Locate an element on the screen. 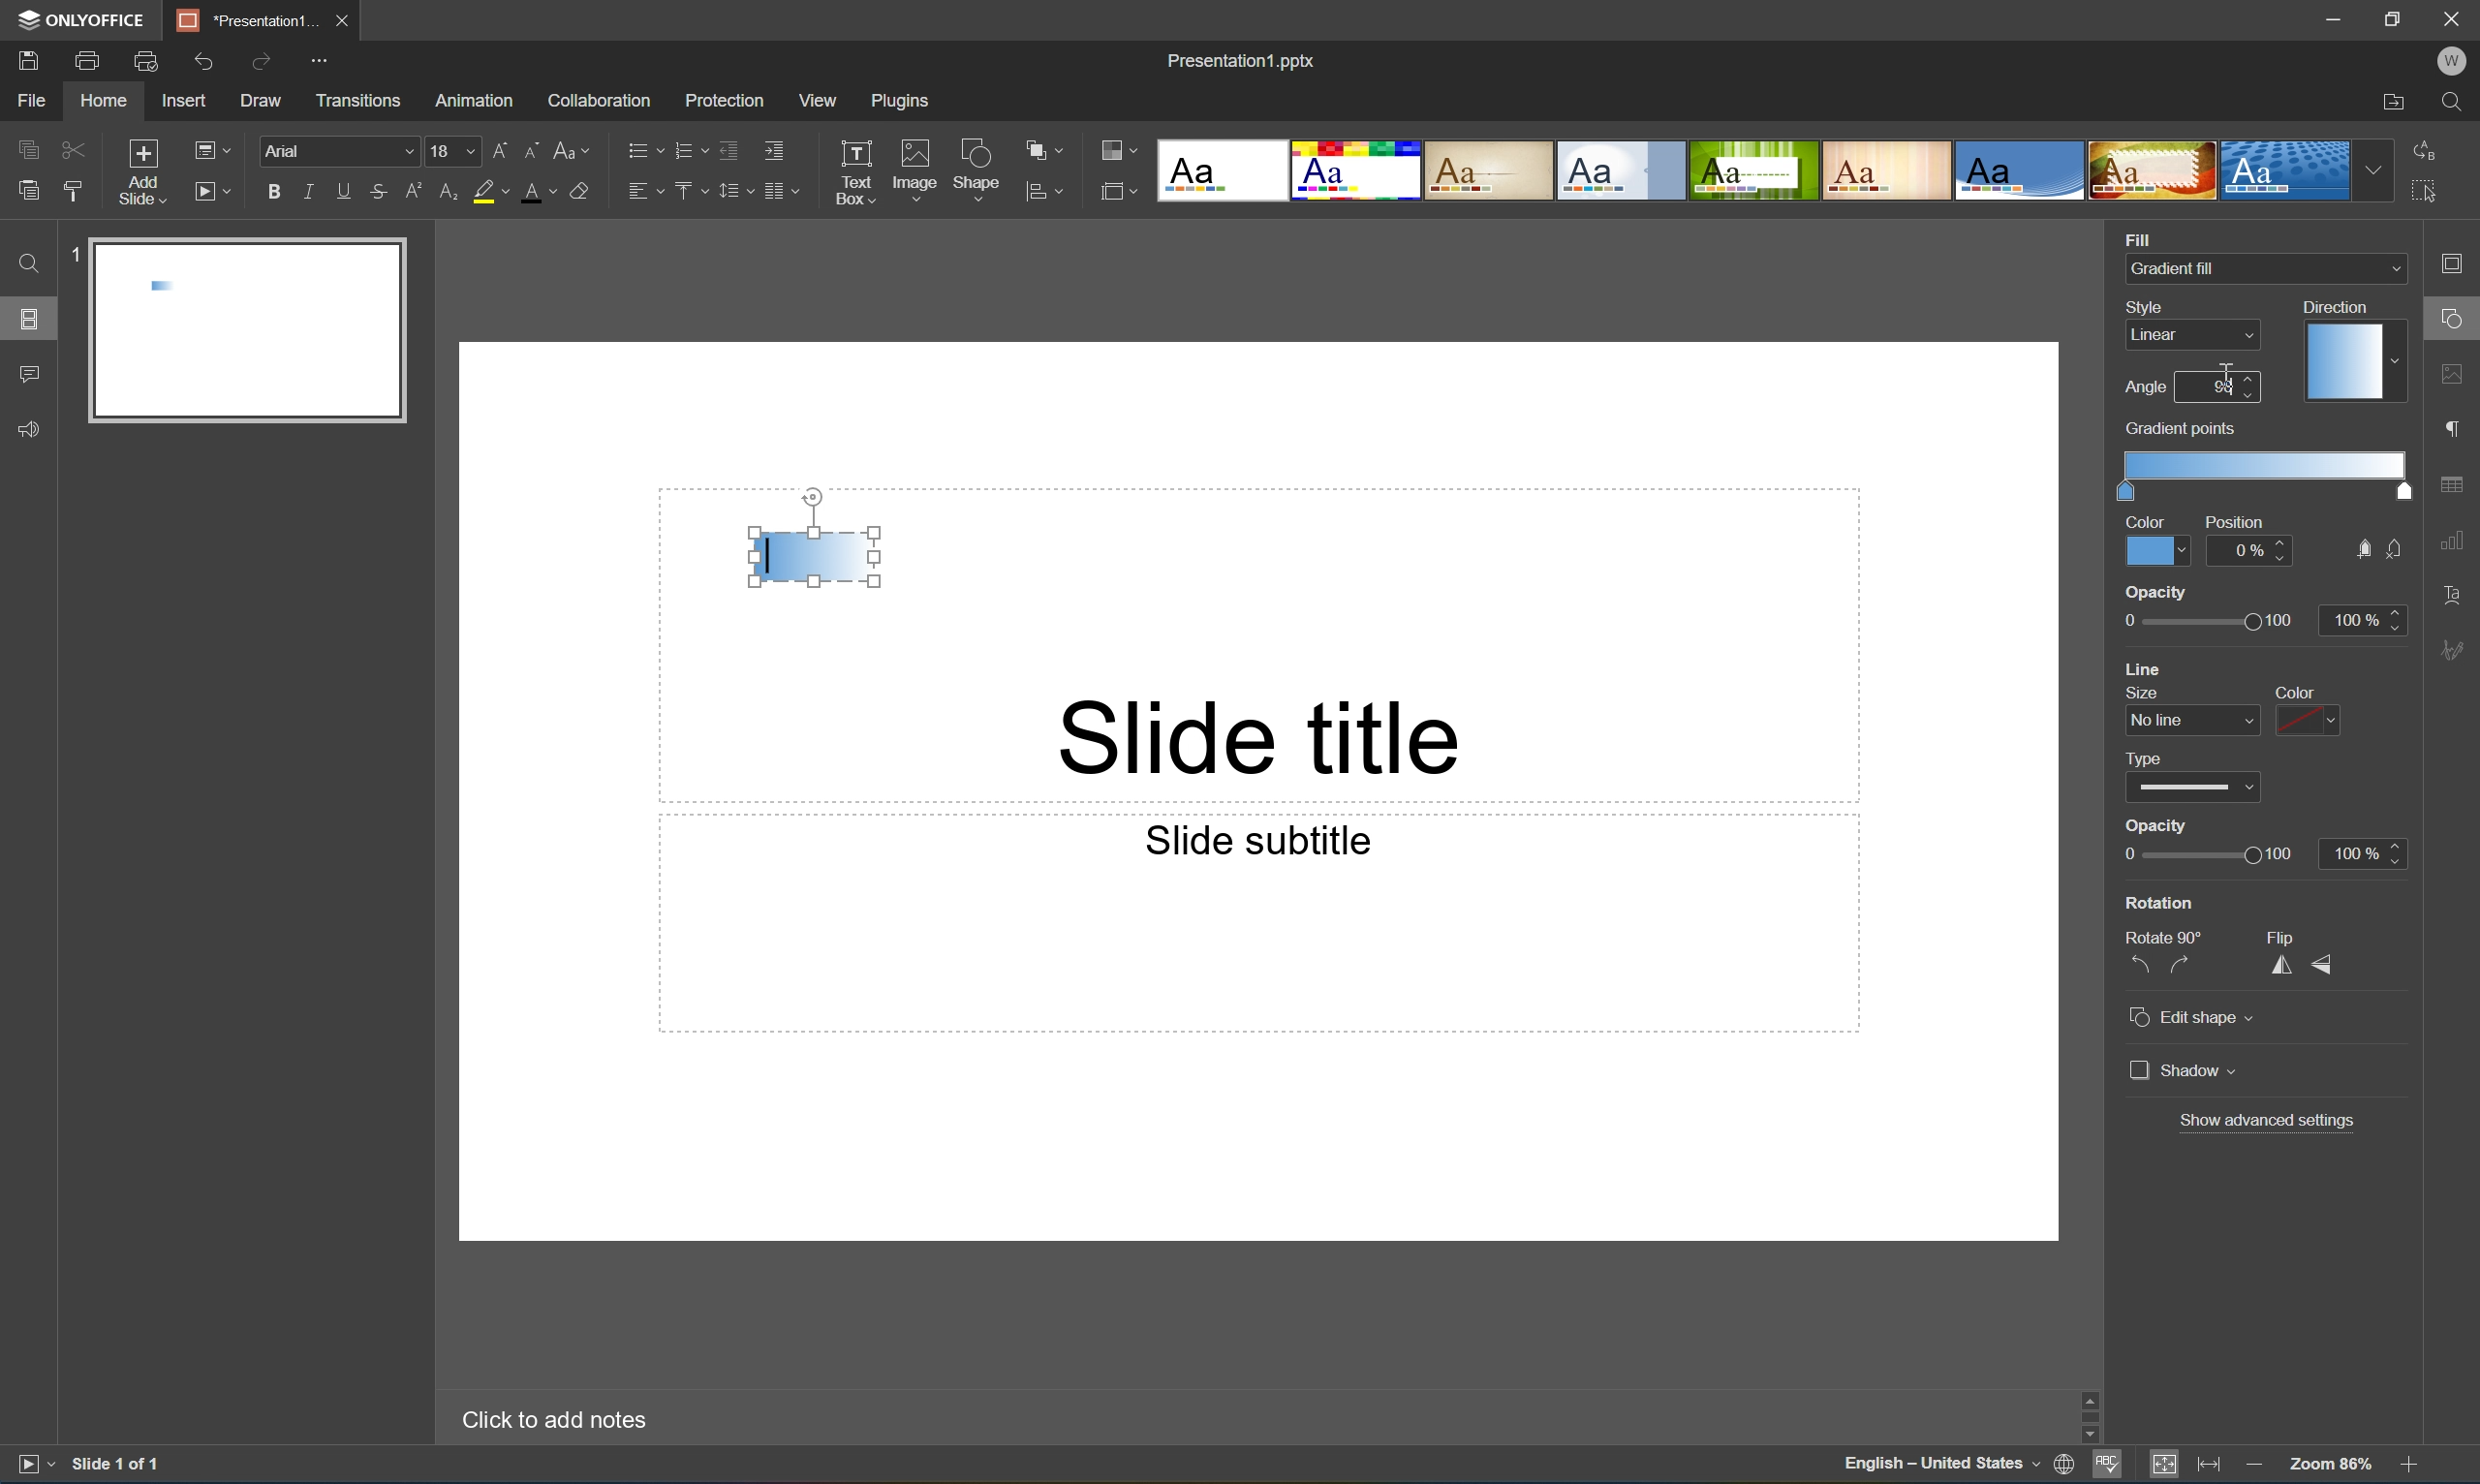  Underline is located at coordinates (344, 187).